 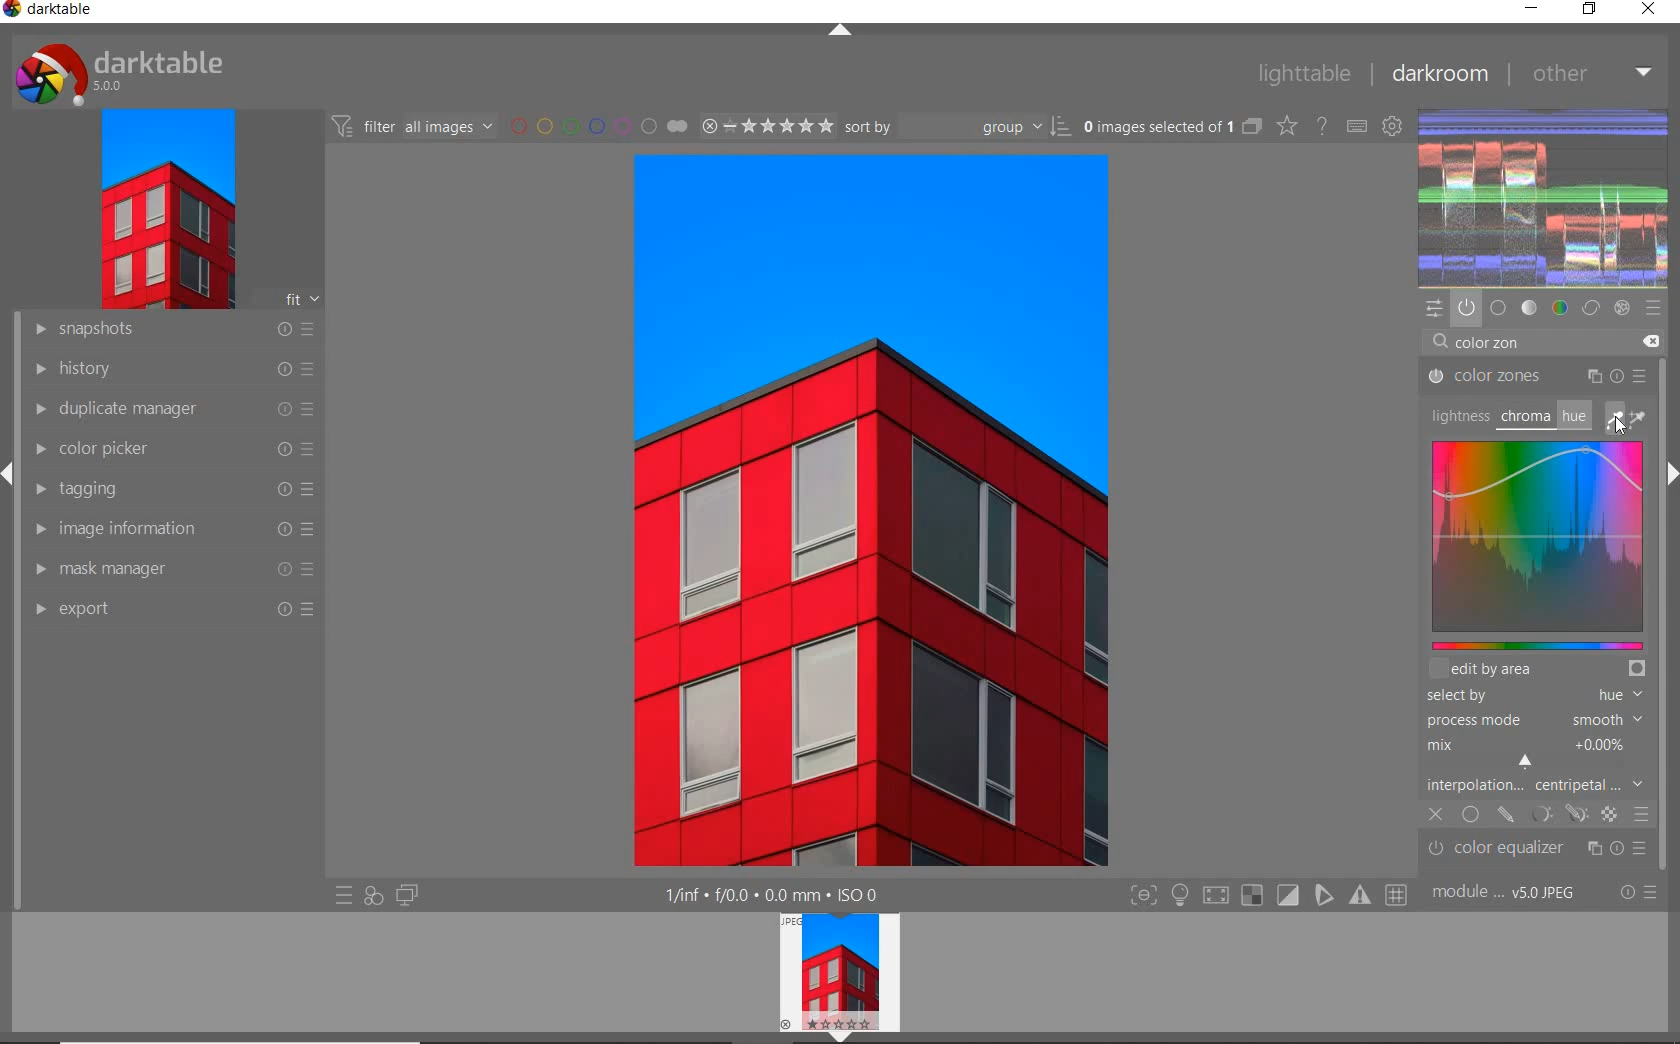 I want to click on close, so click(x=1649, y=10).